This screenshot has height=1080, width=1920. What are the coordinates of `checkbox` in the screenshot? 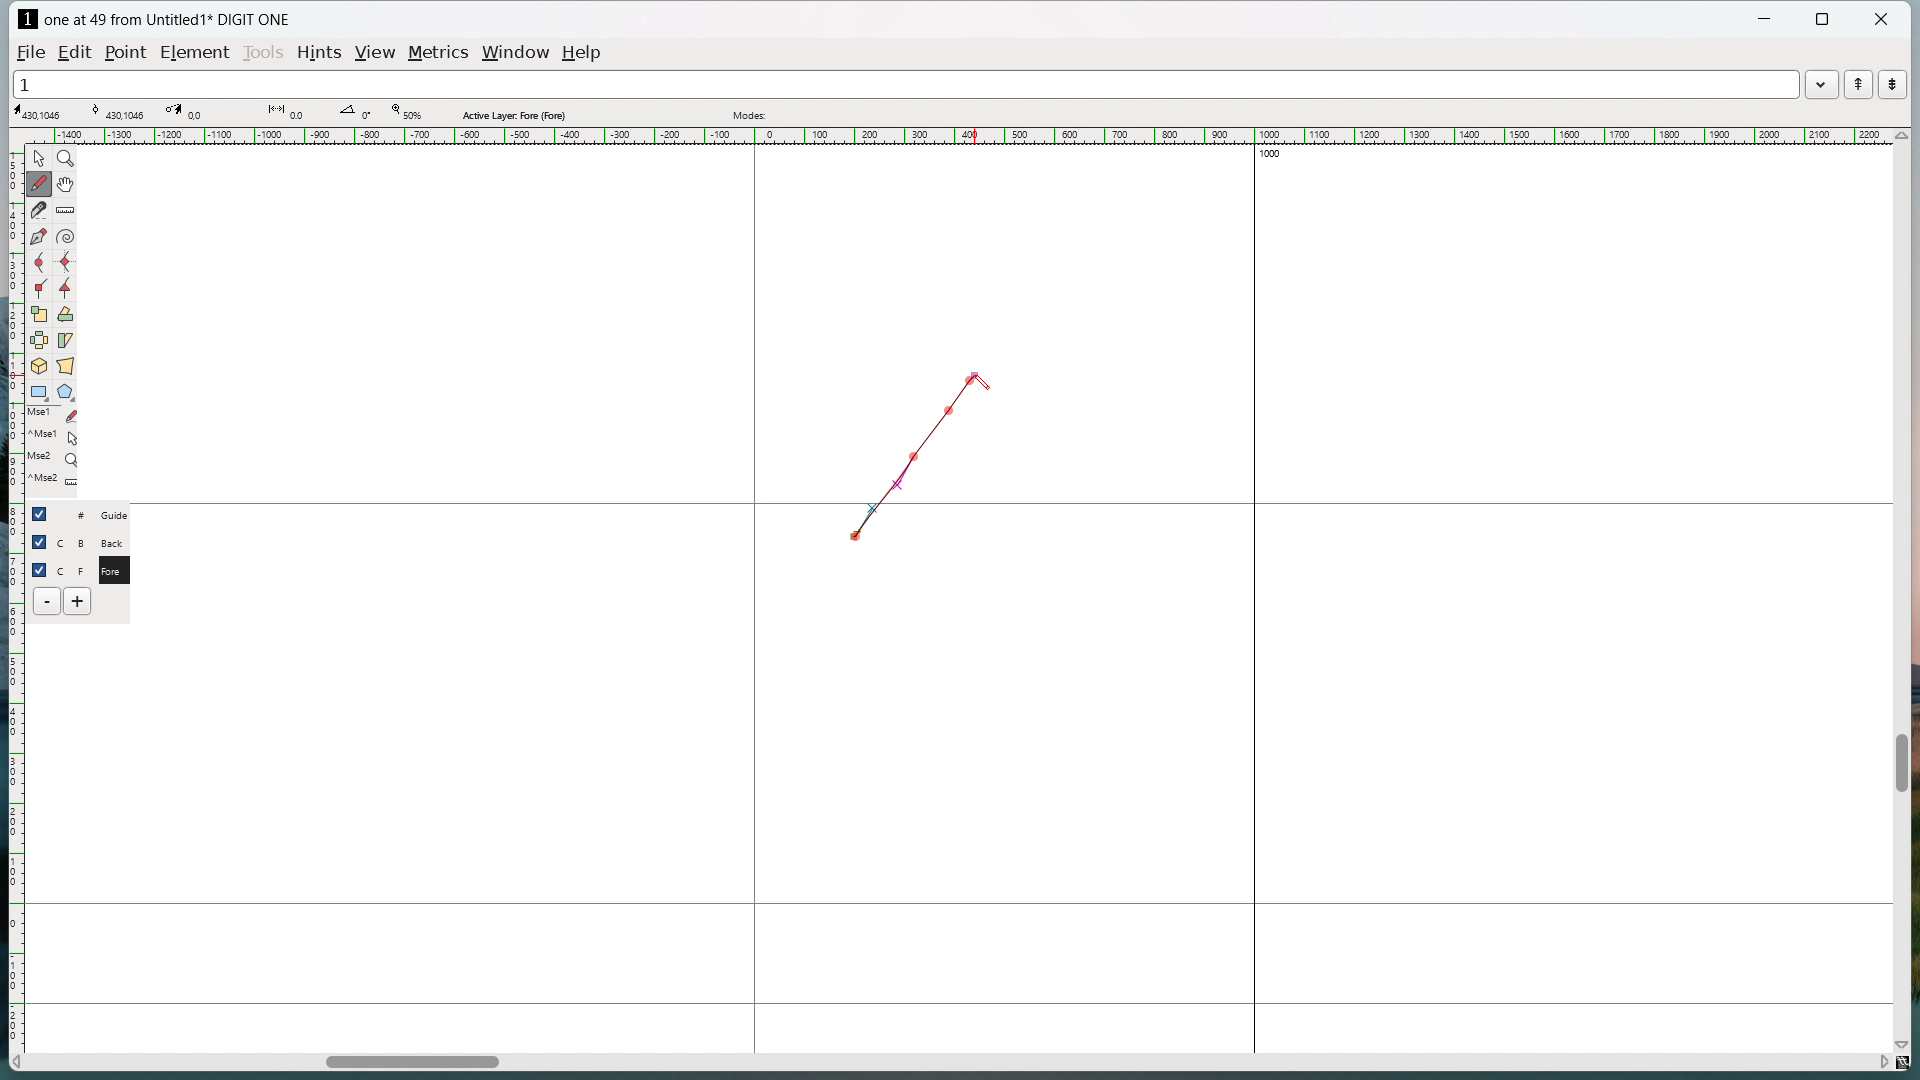 It's located at (43, 513).